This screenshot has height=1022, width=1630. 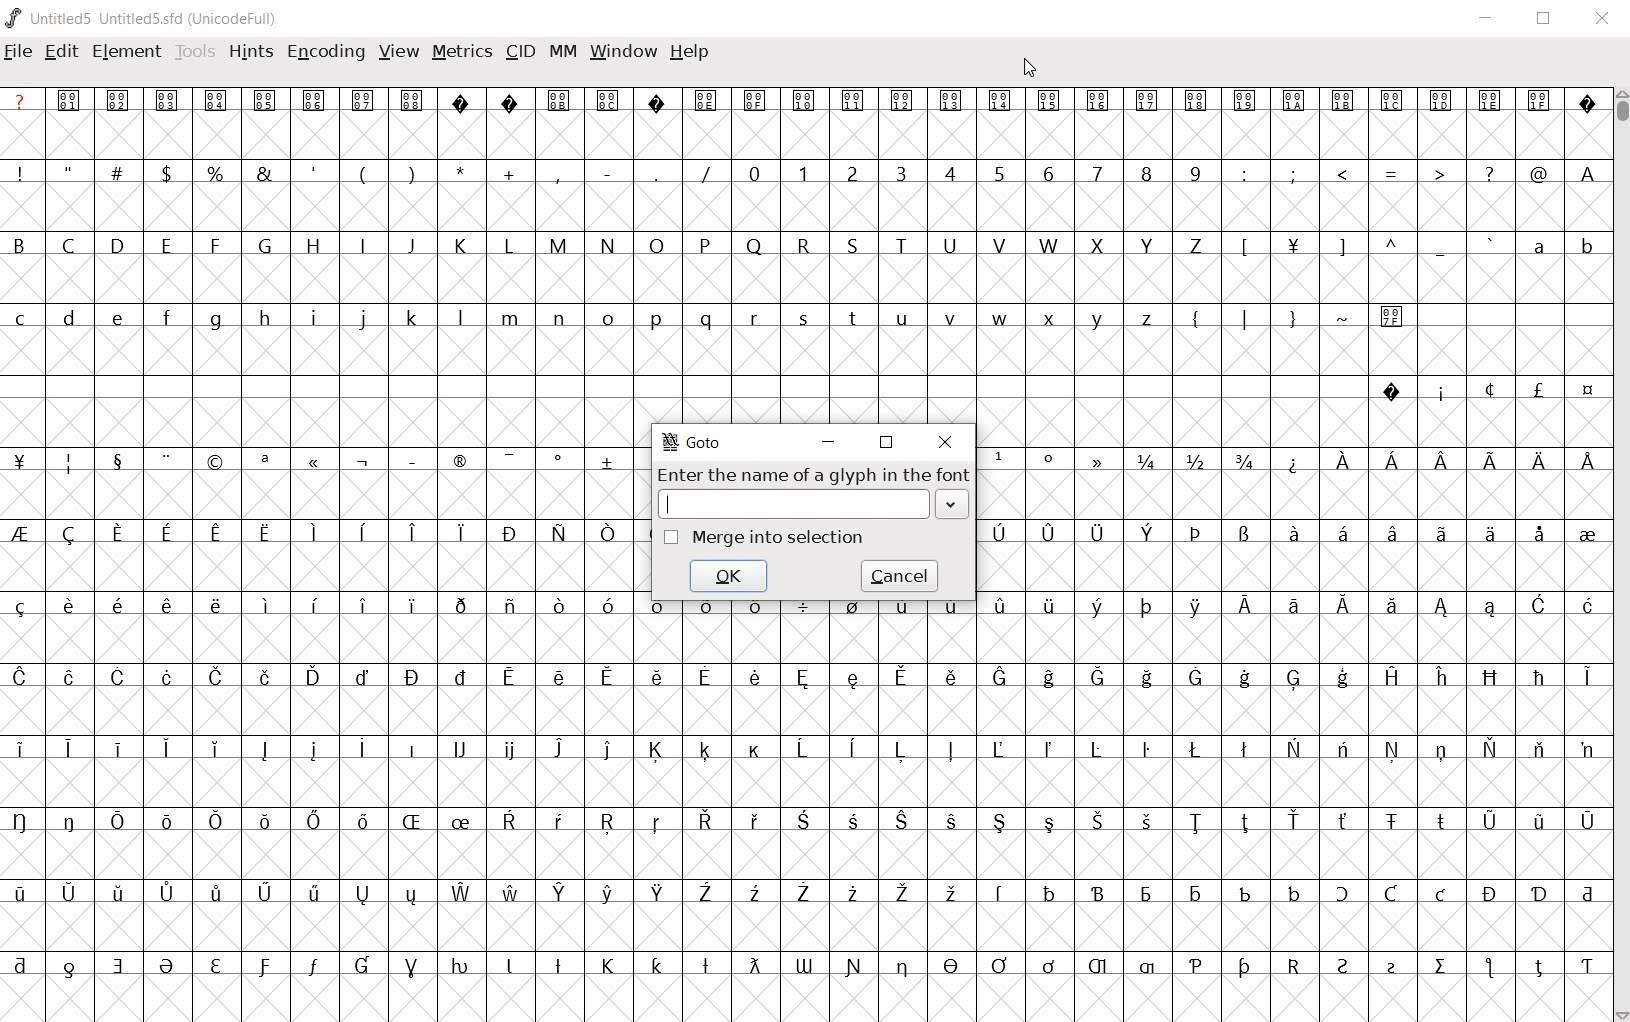 What do you see at coordinates (216, 750) in the screenshot?
I see `Symbol` at bounding box center [216, 750].